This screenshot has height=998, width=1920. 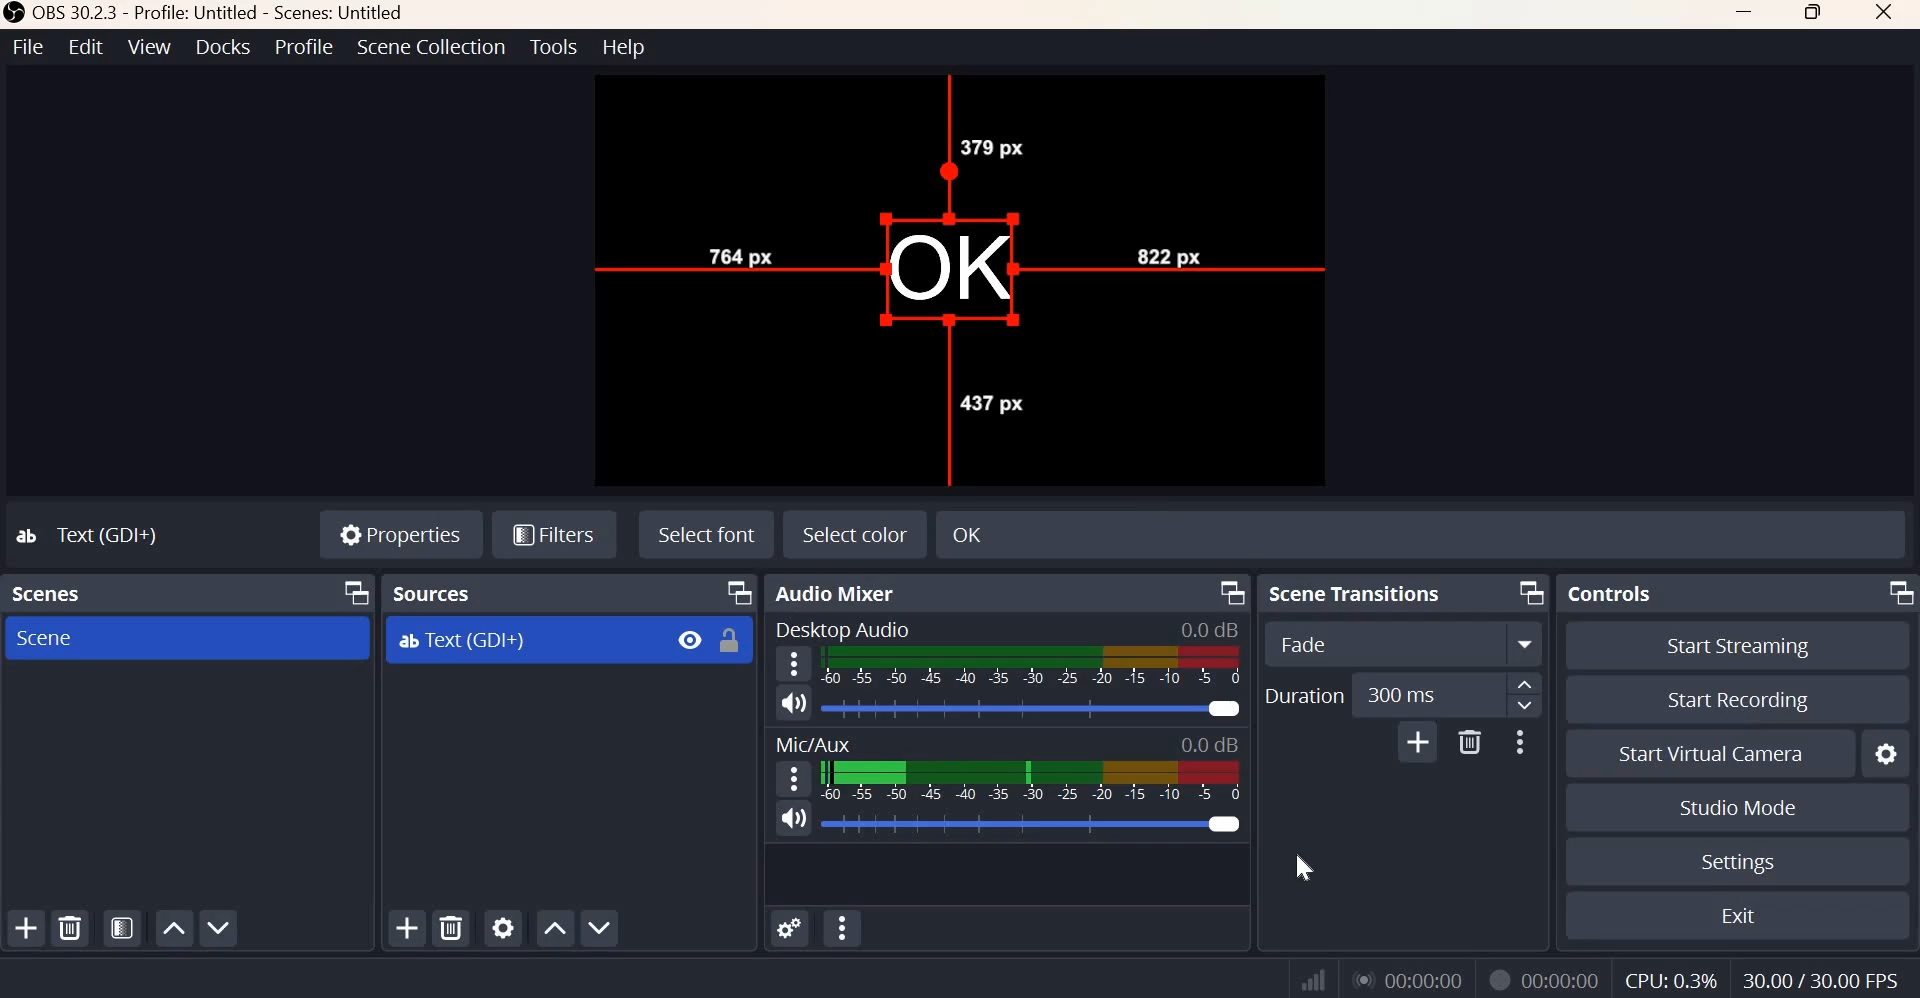 I want to click on Docks, so click(x=223, y=47).